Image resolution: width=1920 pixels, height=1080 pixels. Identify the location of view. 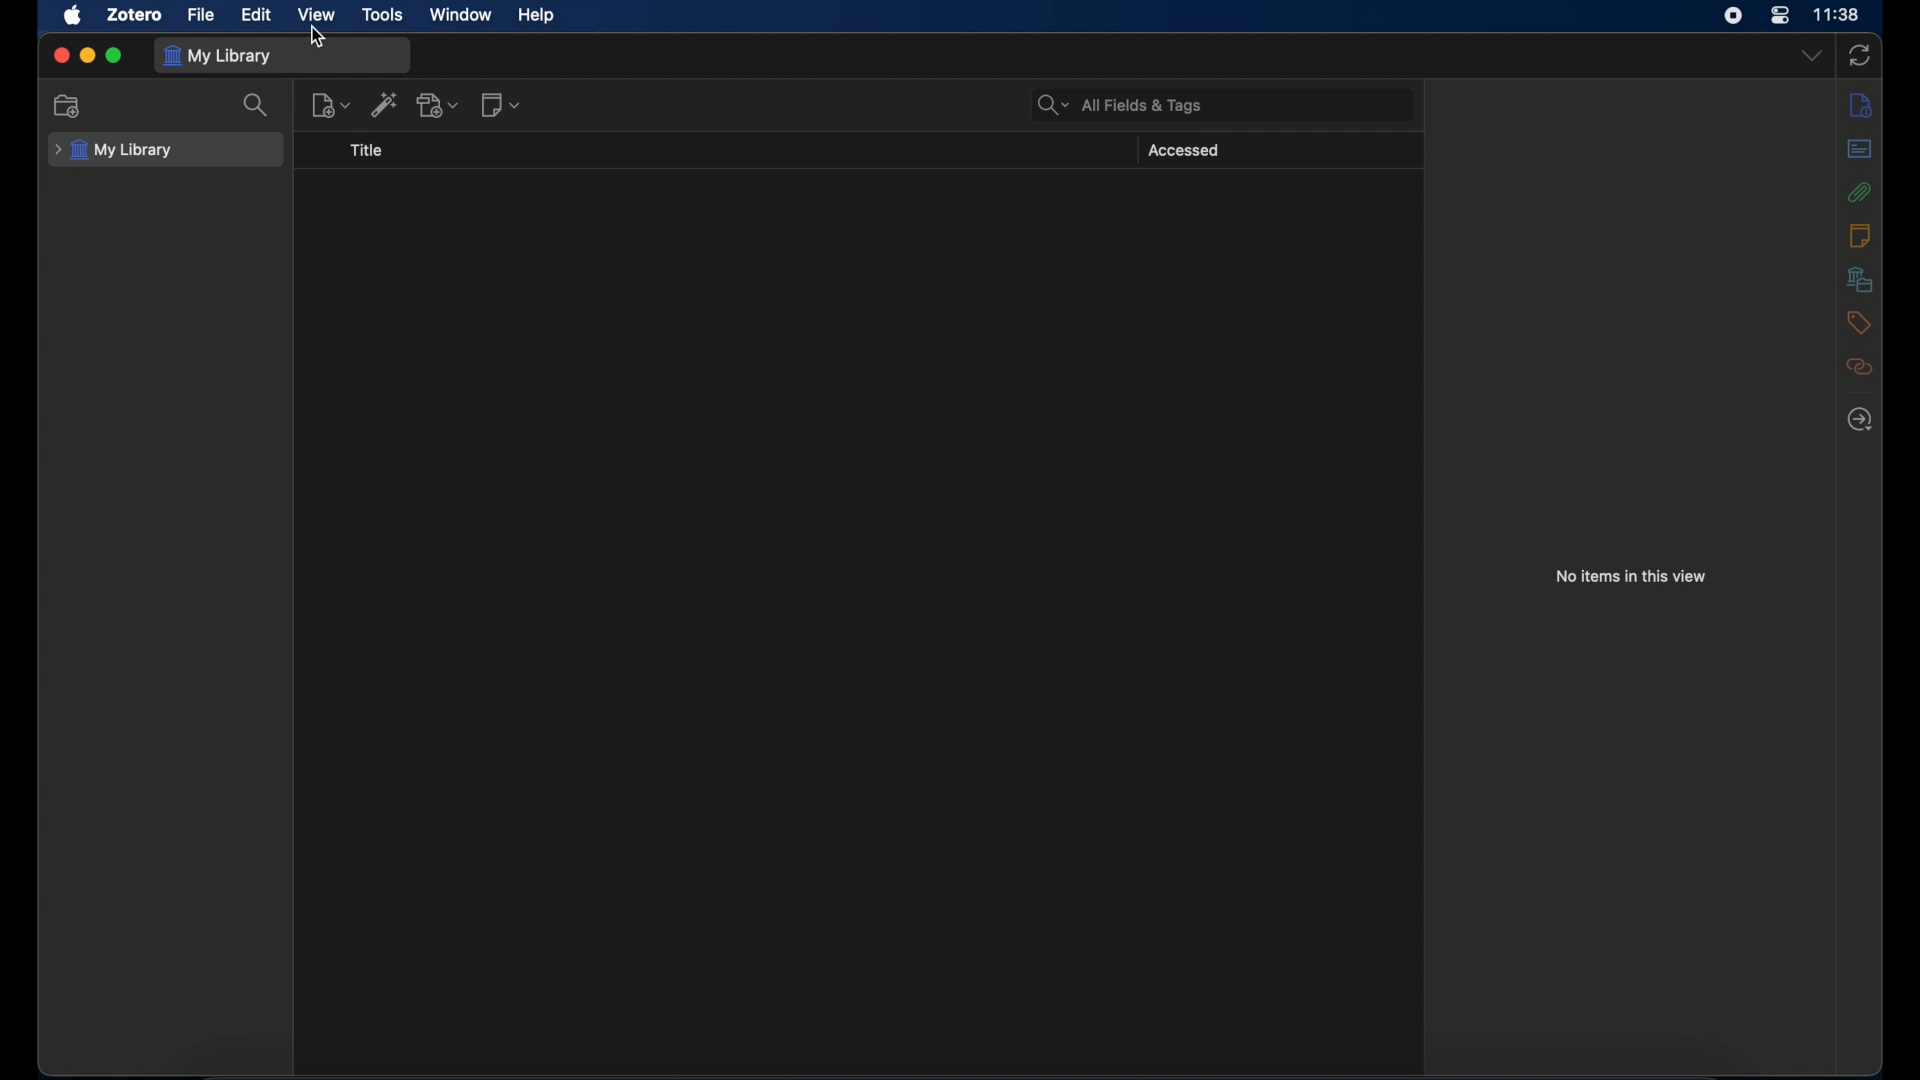
(316, 15).